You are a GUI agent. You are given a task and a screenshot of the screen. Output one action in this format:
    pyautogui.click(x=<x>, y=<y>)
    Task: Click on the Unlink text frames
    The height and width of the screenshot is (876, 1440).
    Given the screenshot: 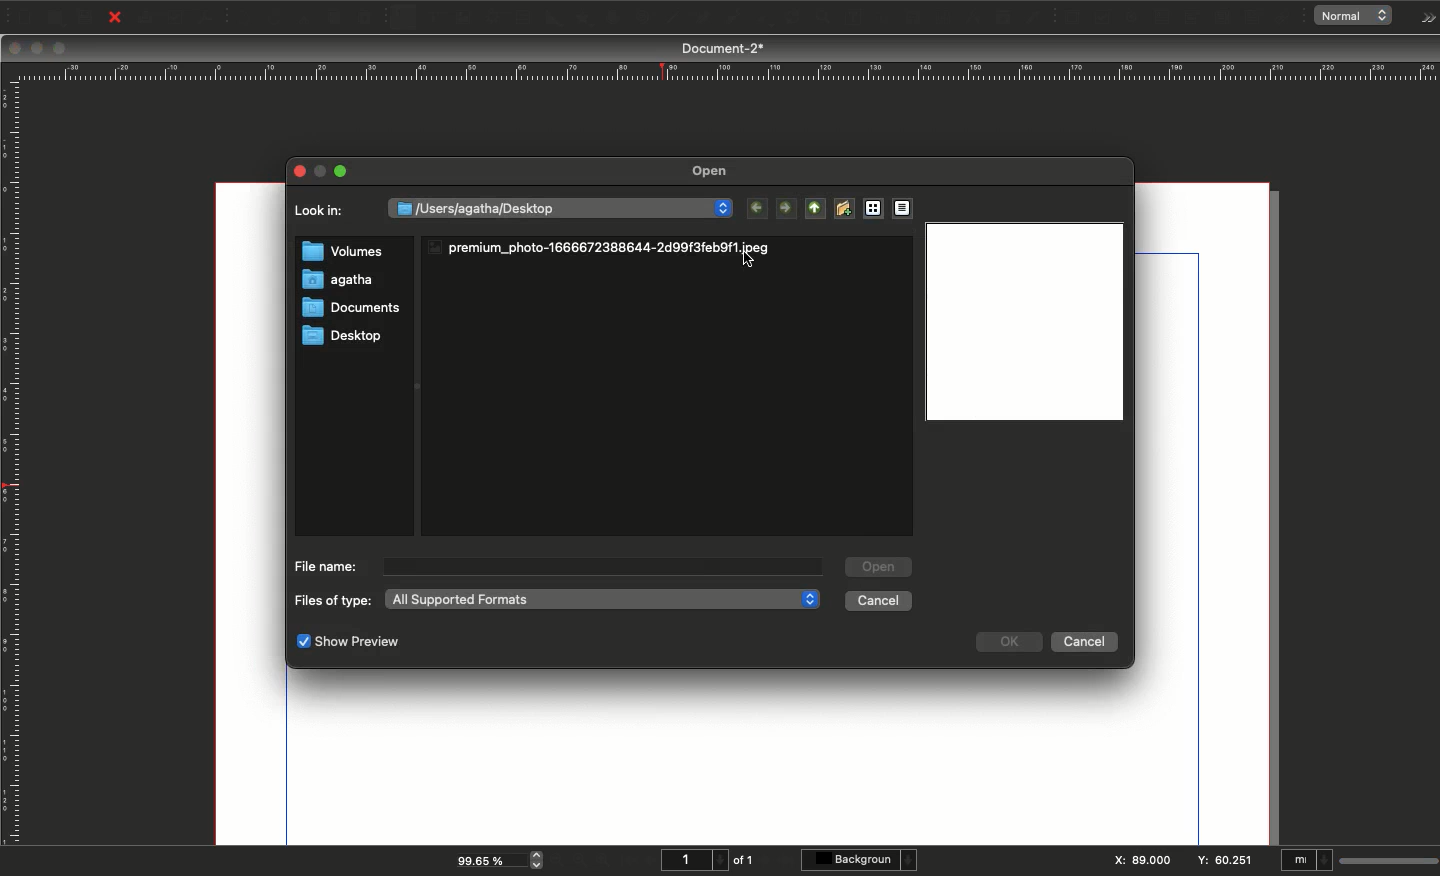 What is the action you would take?
    pyautogui.click(x=937, y=17)
    